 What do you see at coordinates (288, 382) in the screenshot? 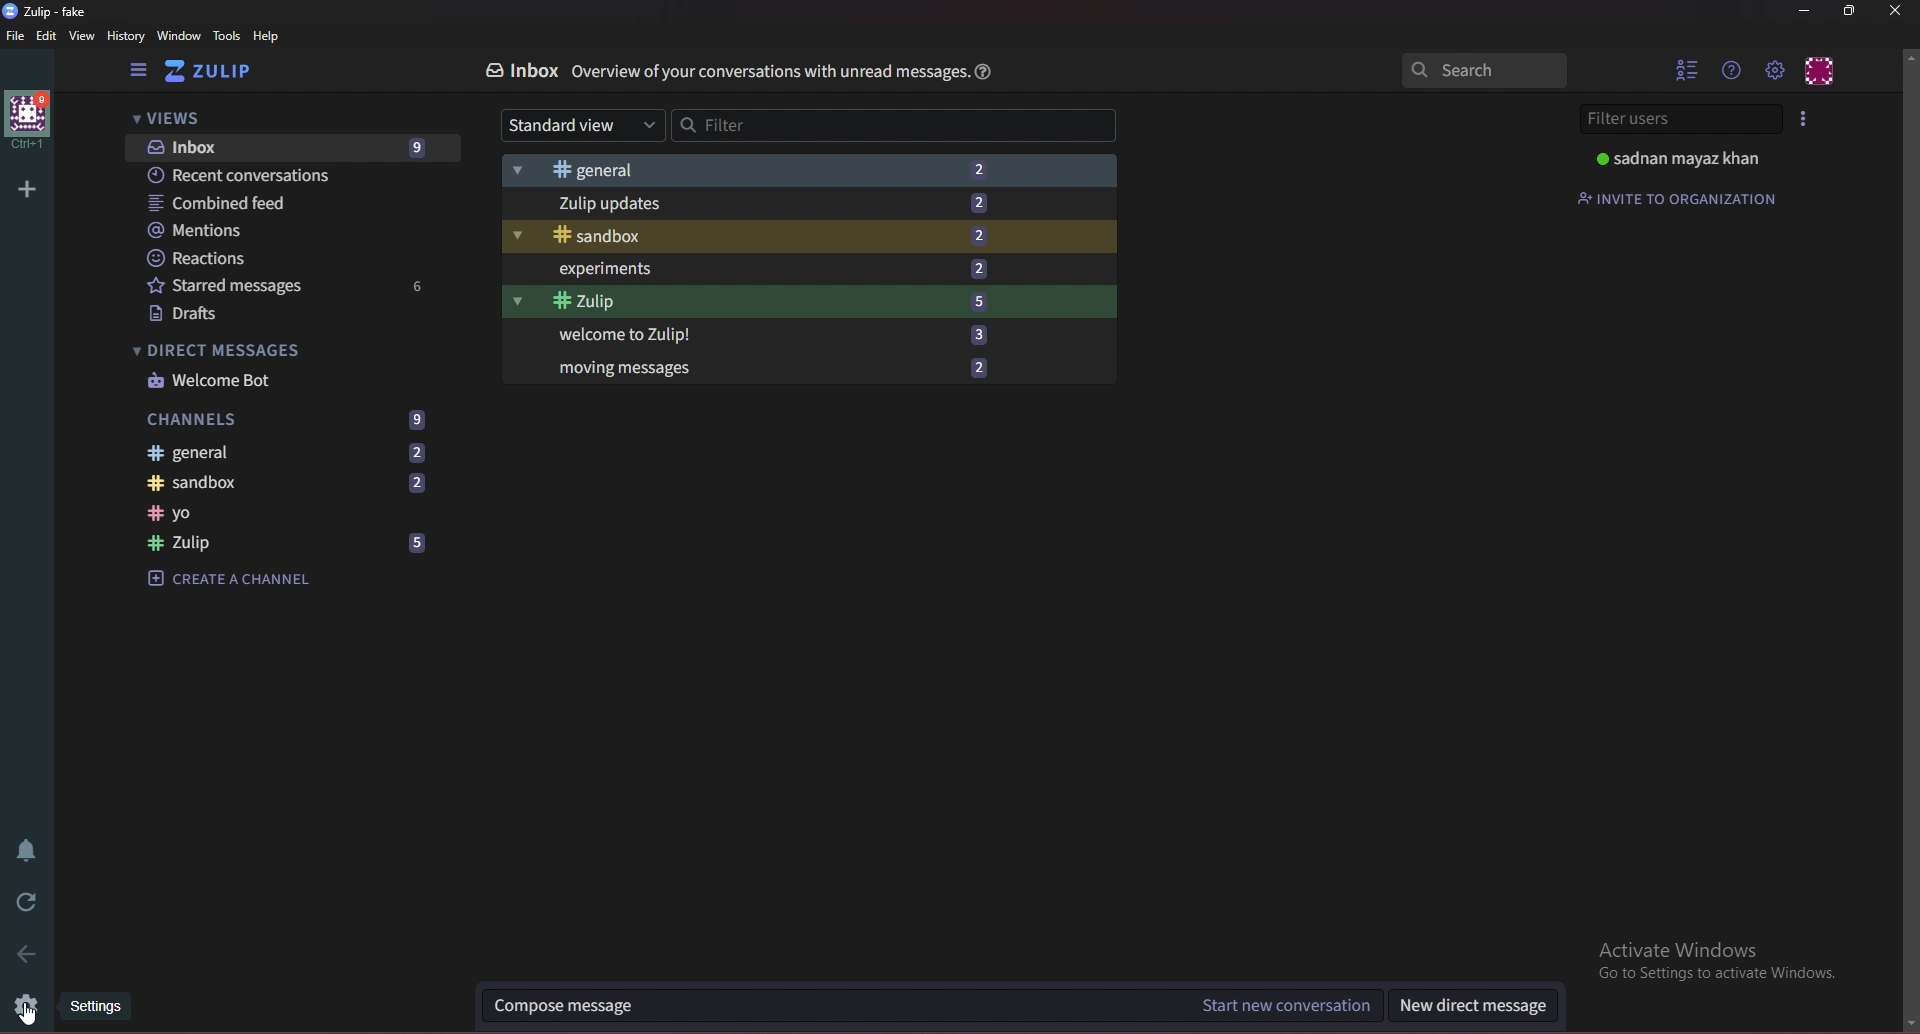
I see `welcome bot` at bounding box center [288, 382].